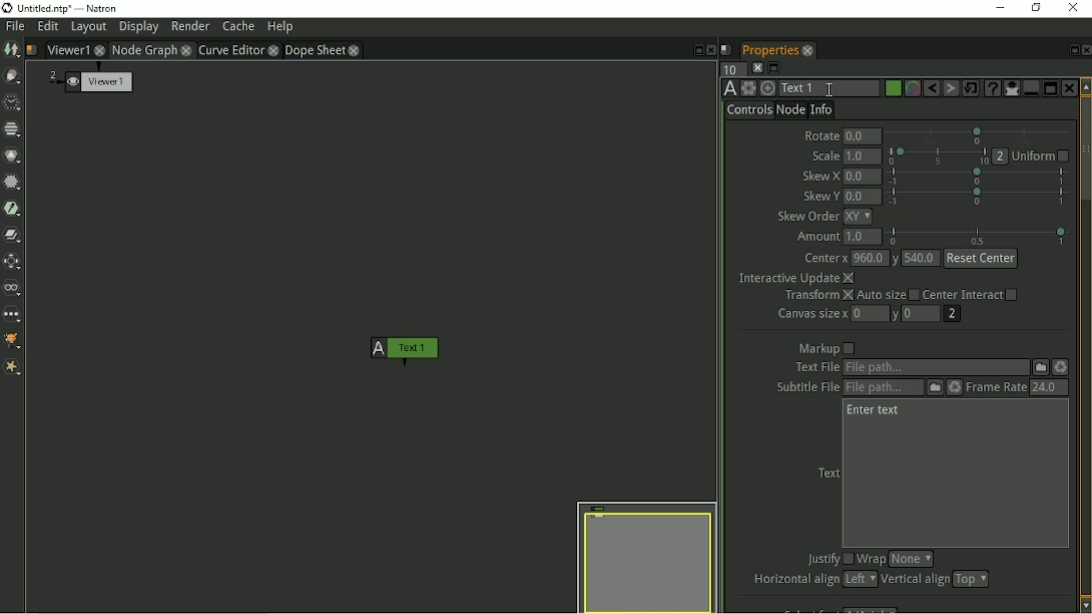  What do you see at coordinates (992, 88) in the screenshot?
I see `Advanced text generator node` at bounding box center [992, 88].